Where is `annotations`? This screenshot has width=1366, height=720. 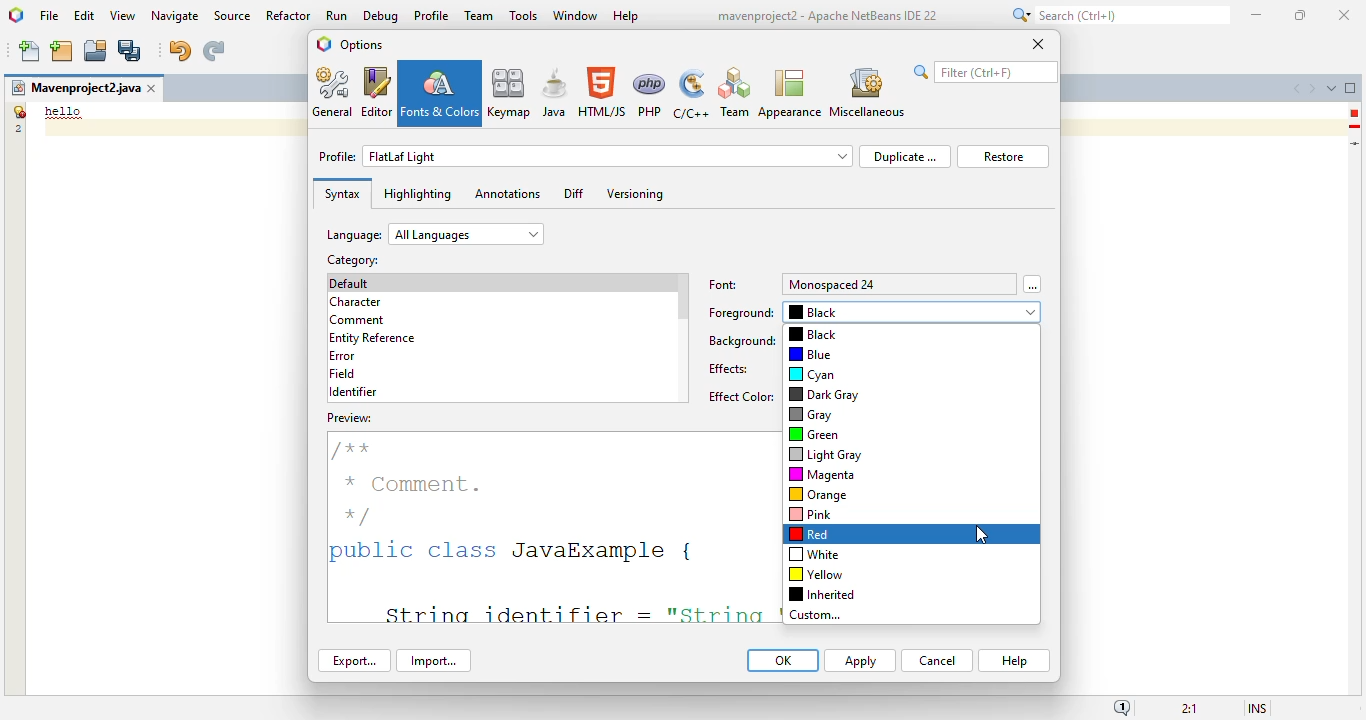
annotations is located at coordinates (507, 193).